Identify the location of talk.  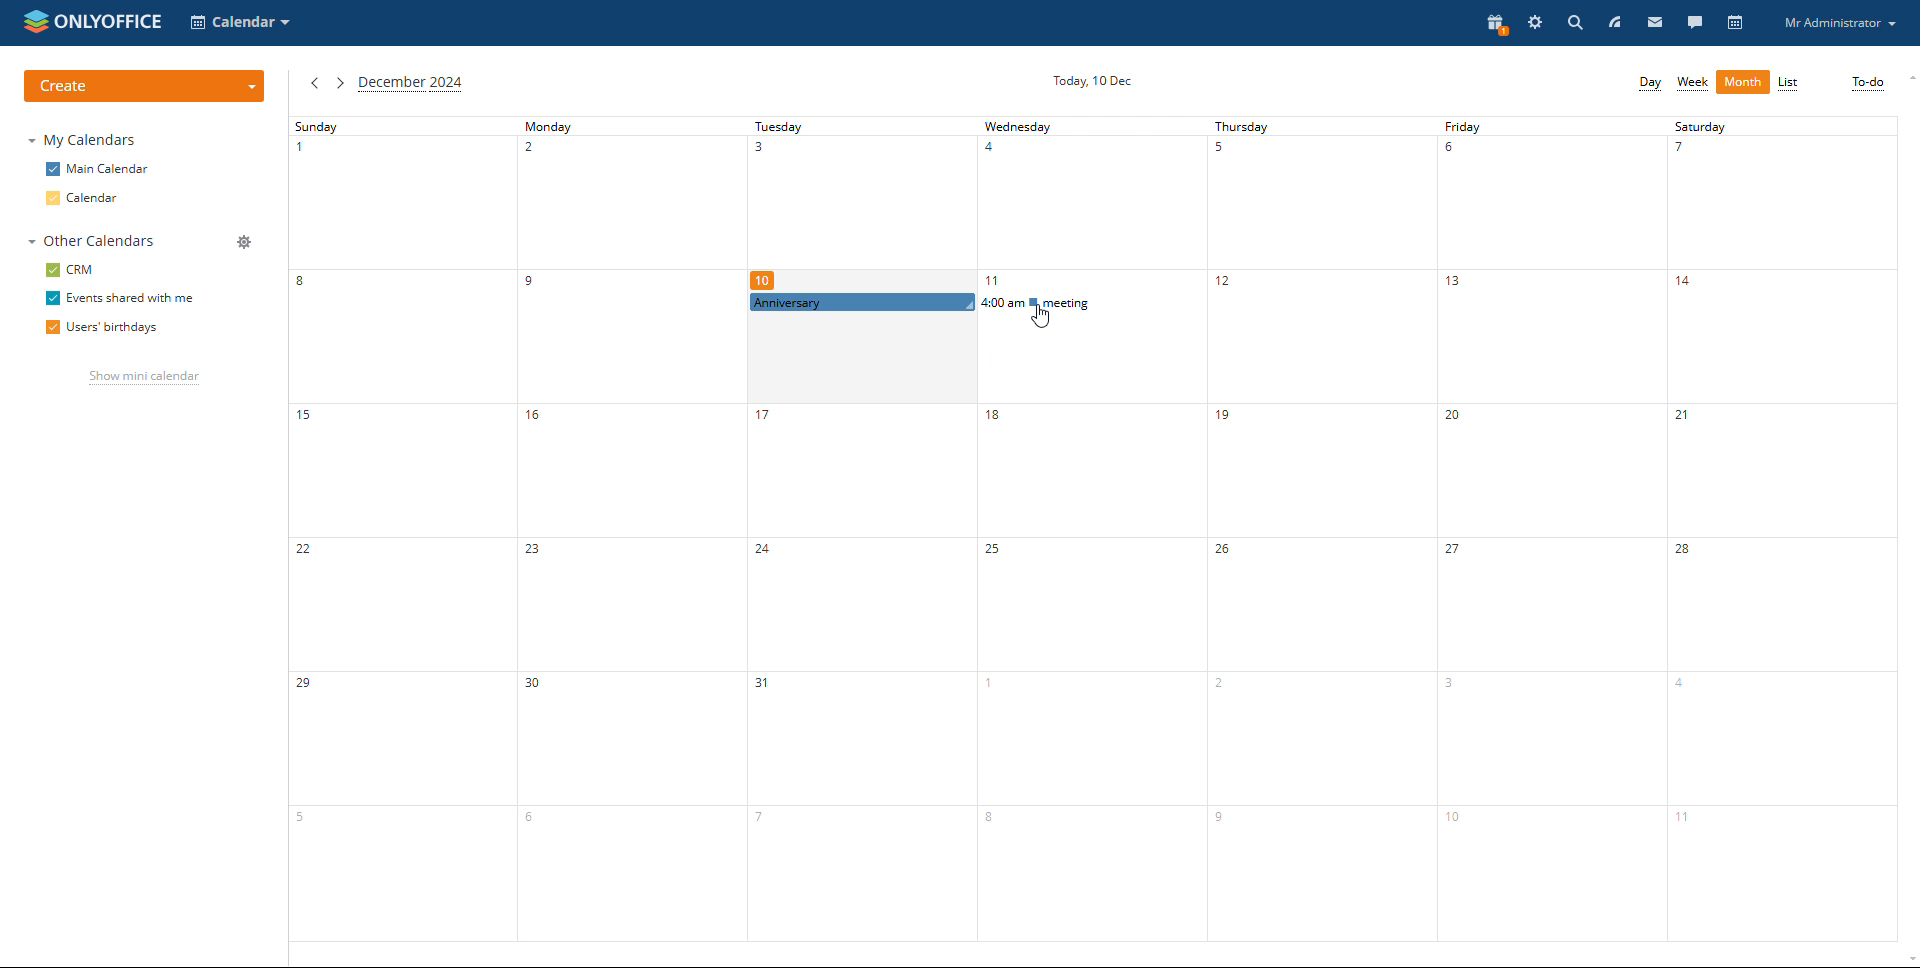
(1693, 23).